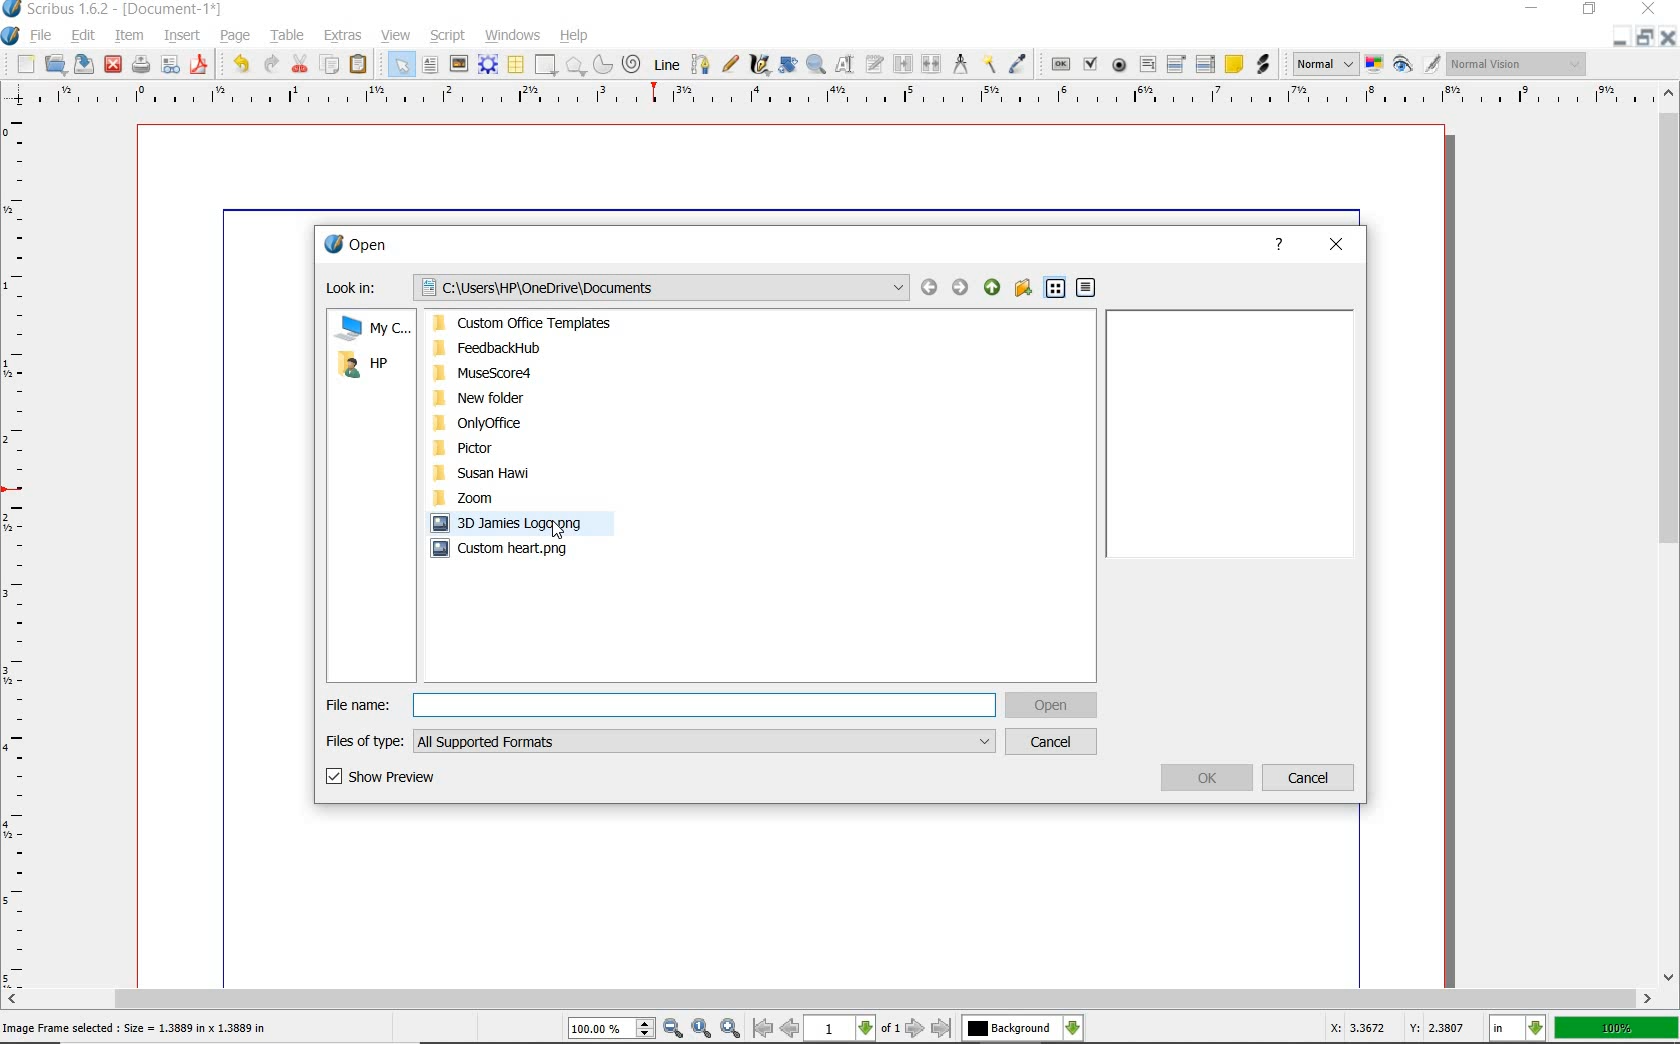 This screenshot has width=1680, height=1044. I want to click on Restore Down, so click(1615, 37).